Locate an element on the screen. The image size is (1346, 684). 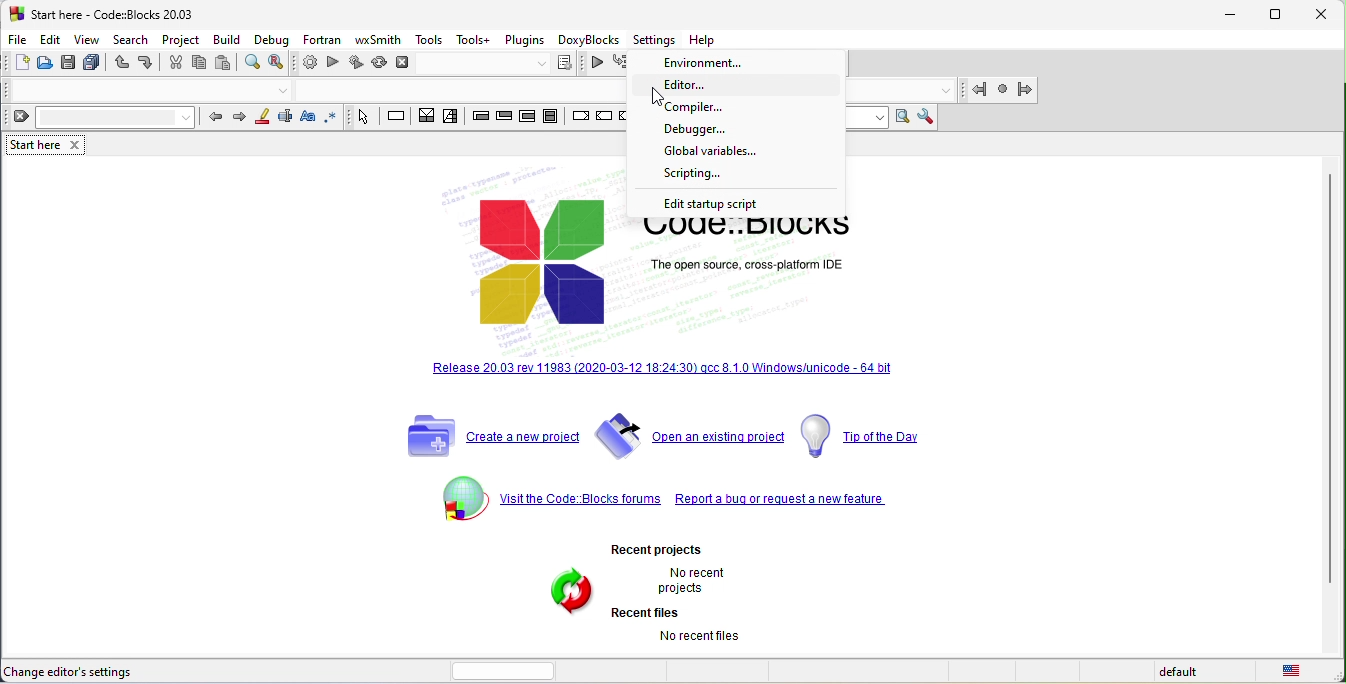
edit is located at coordinates (53, 41).